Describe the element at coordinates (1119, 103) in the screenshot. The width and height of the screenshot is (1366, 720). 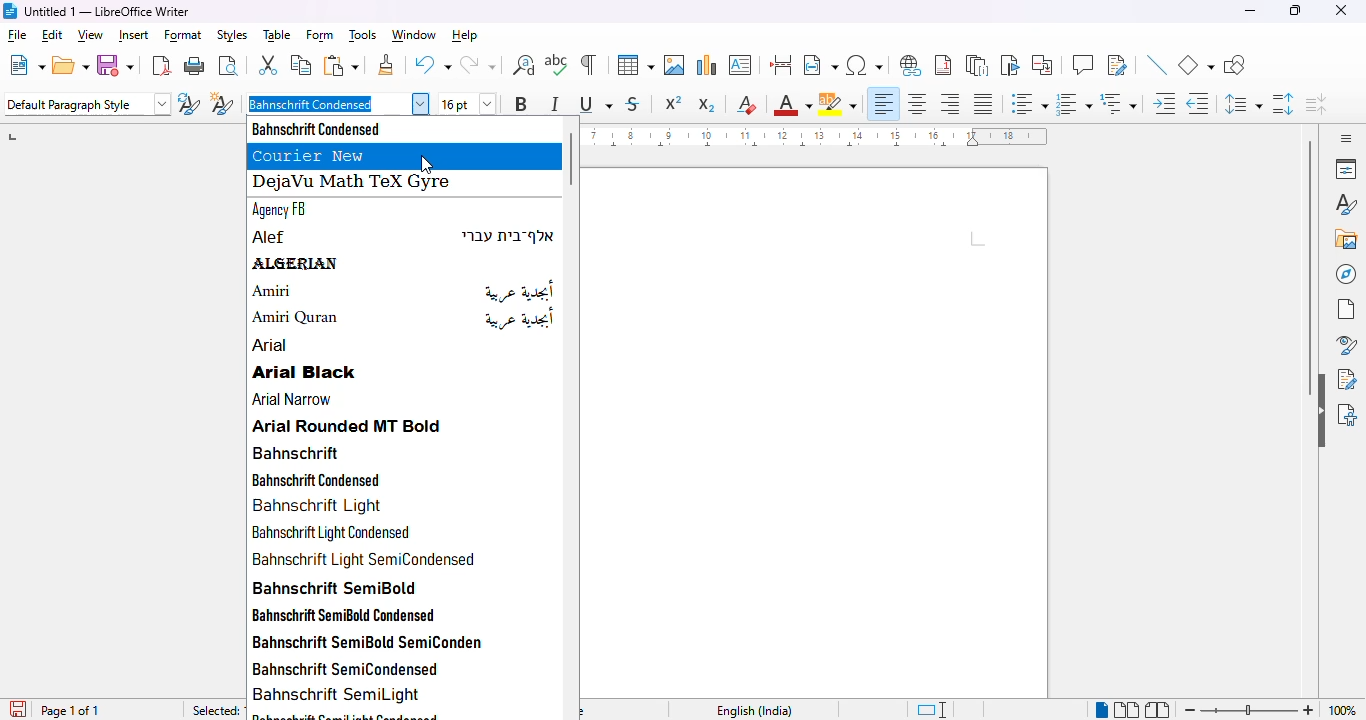
I see `select outline format` at that location.